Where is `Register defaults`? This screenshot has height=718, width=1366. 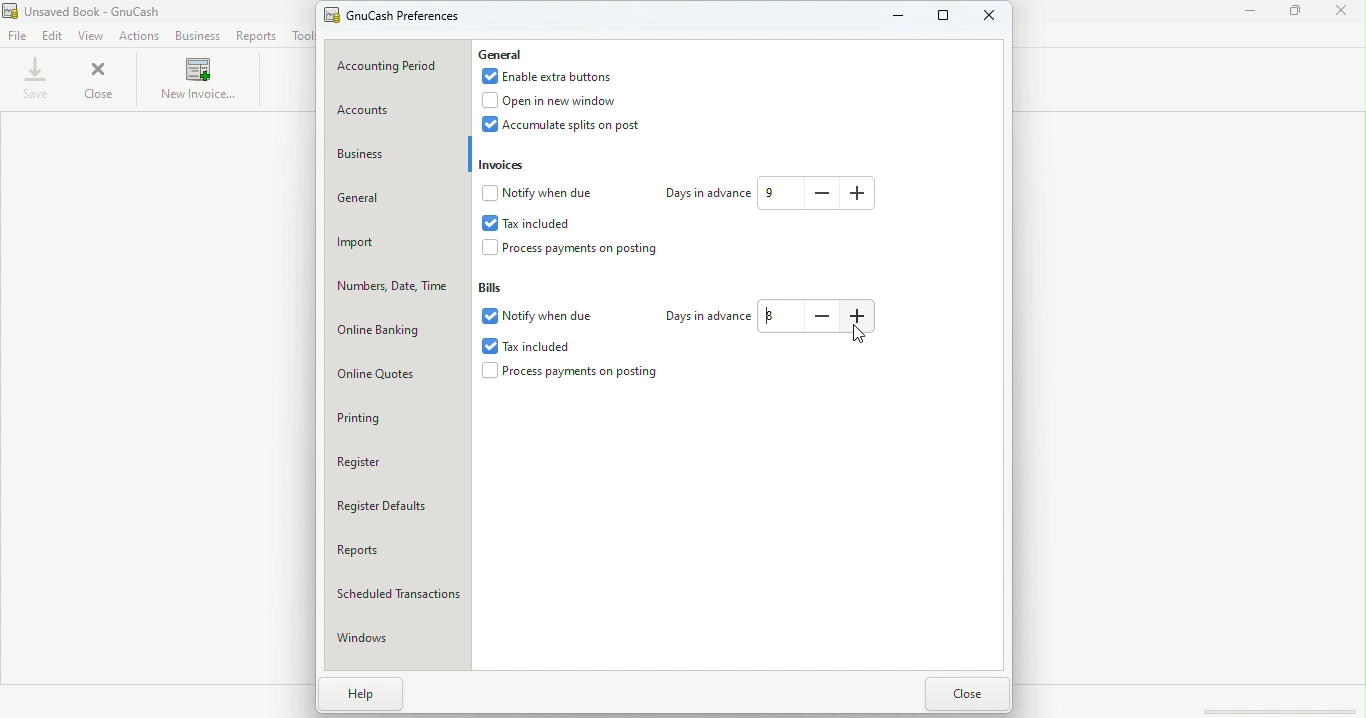 Register defaults is located at coordinates (399, 508).